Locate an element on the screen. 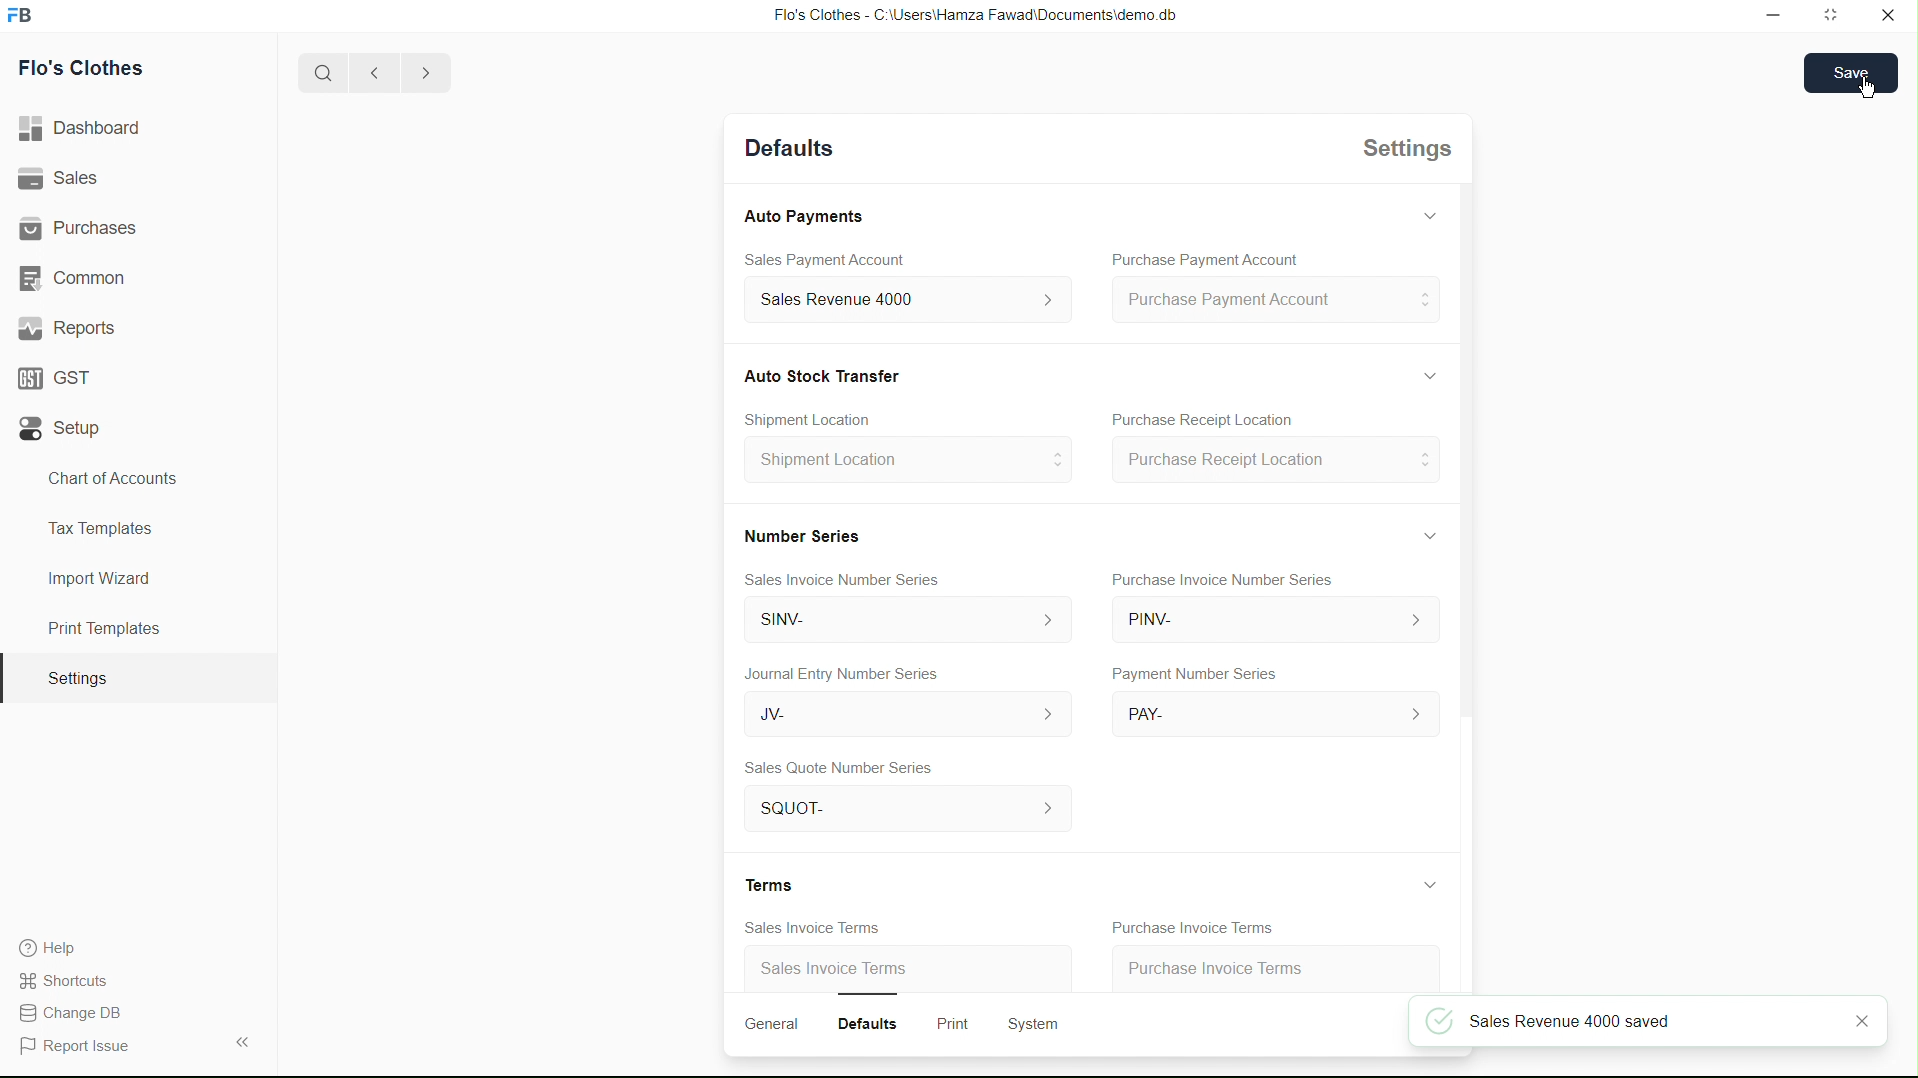 The image size is (1918, 1078). Tax Templates is located at coordinates (96, 525).